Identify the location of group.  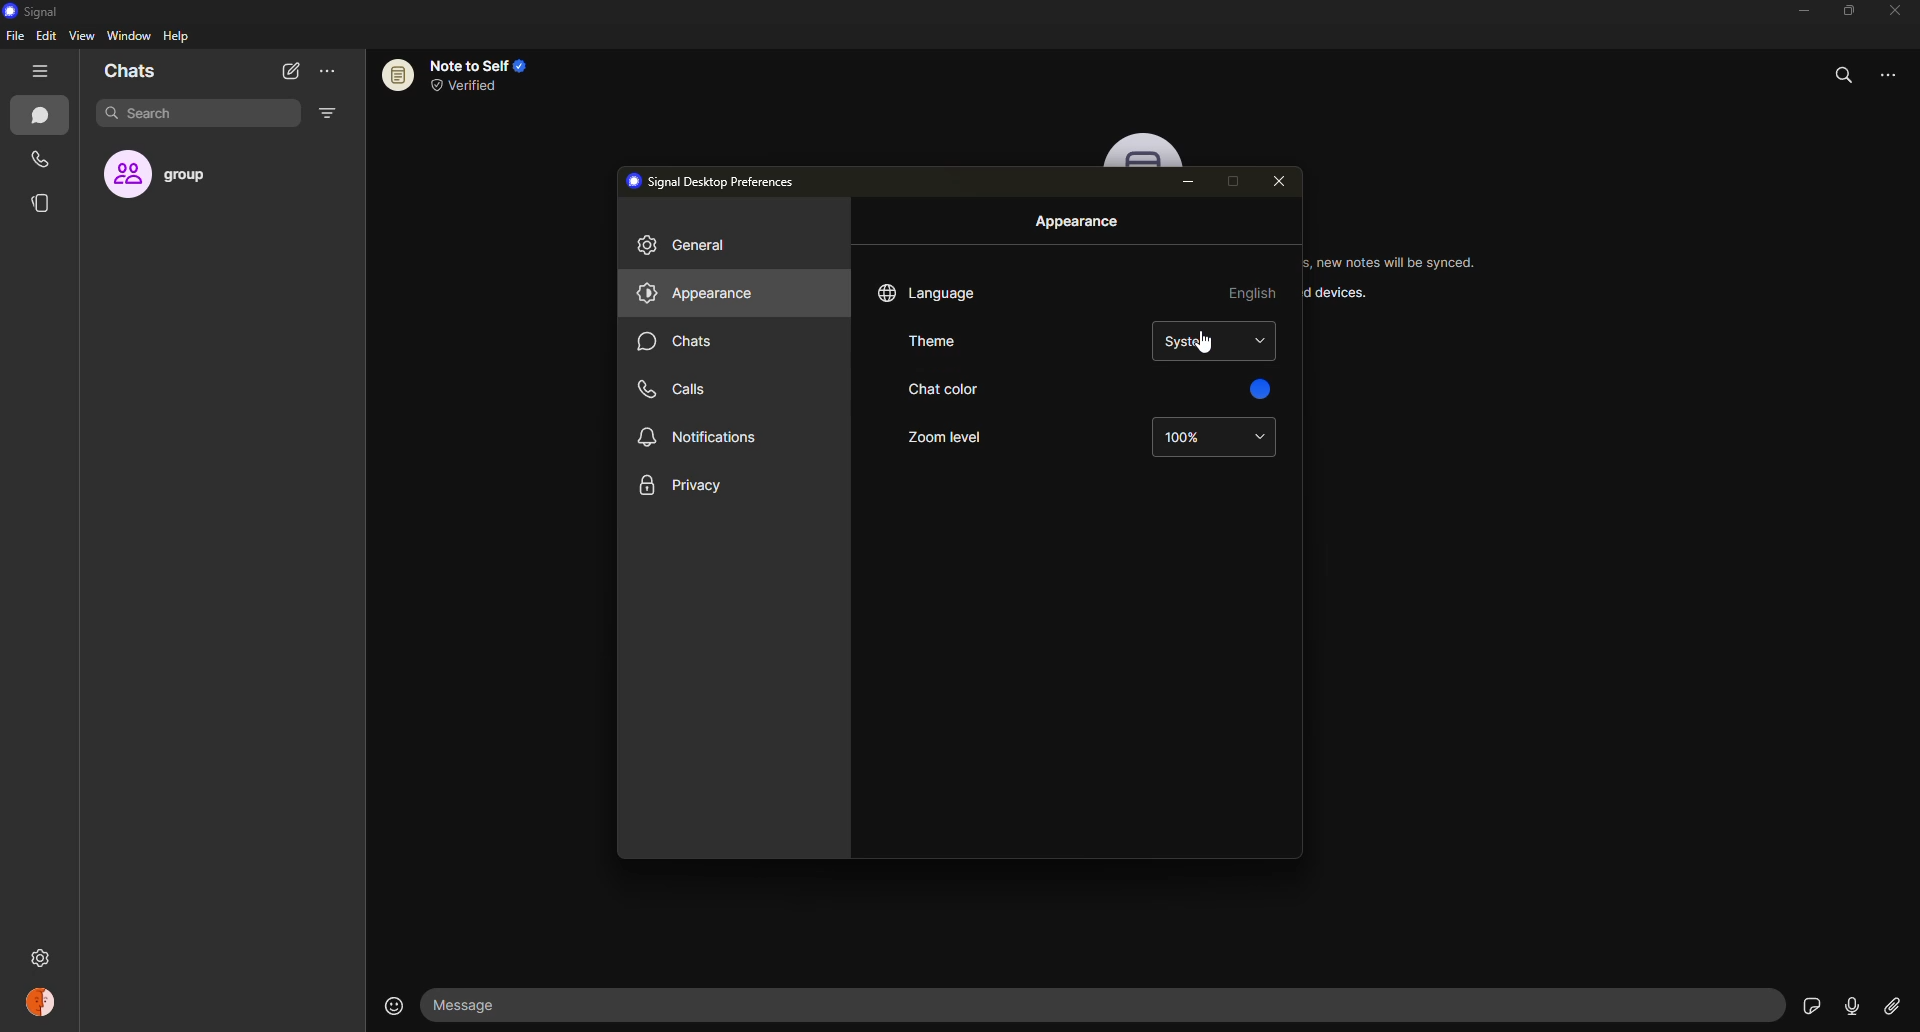
(177, 175).